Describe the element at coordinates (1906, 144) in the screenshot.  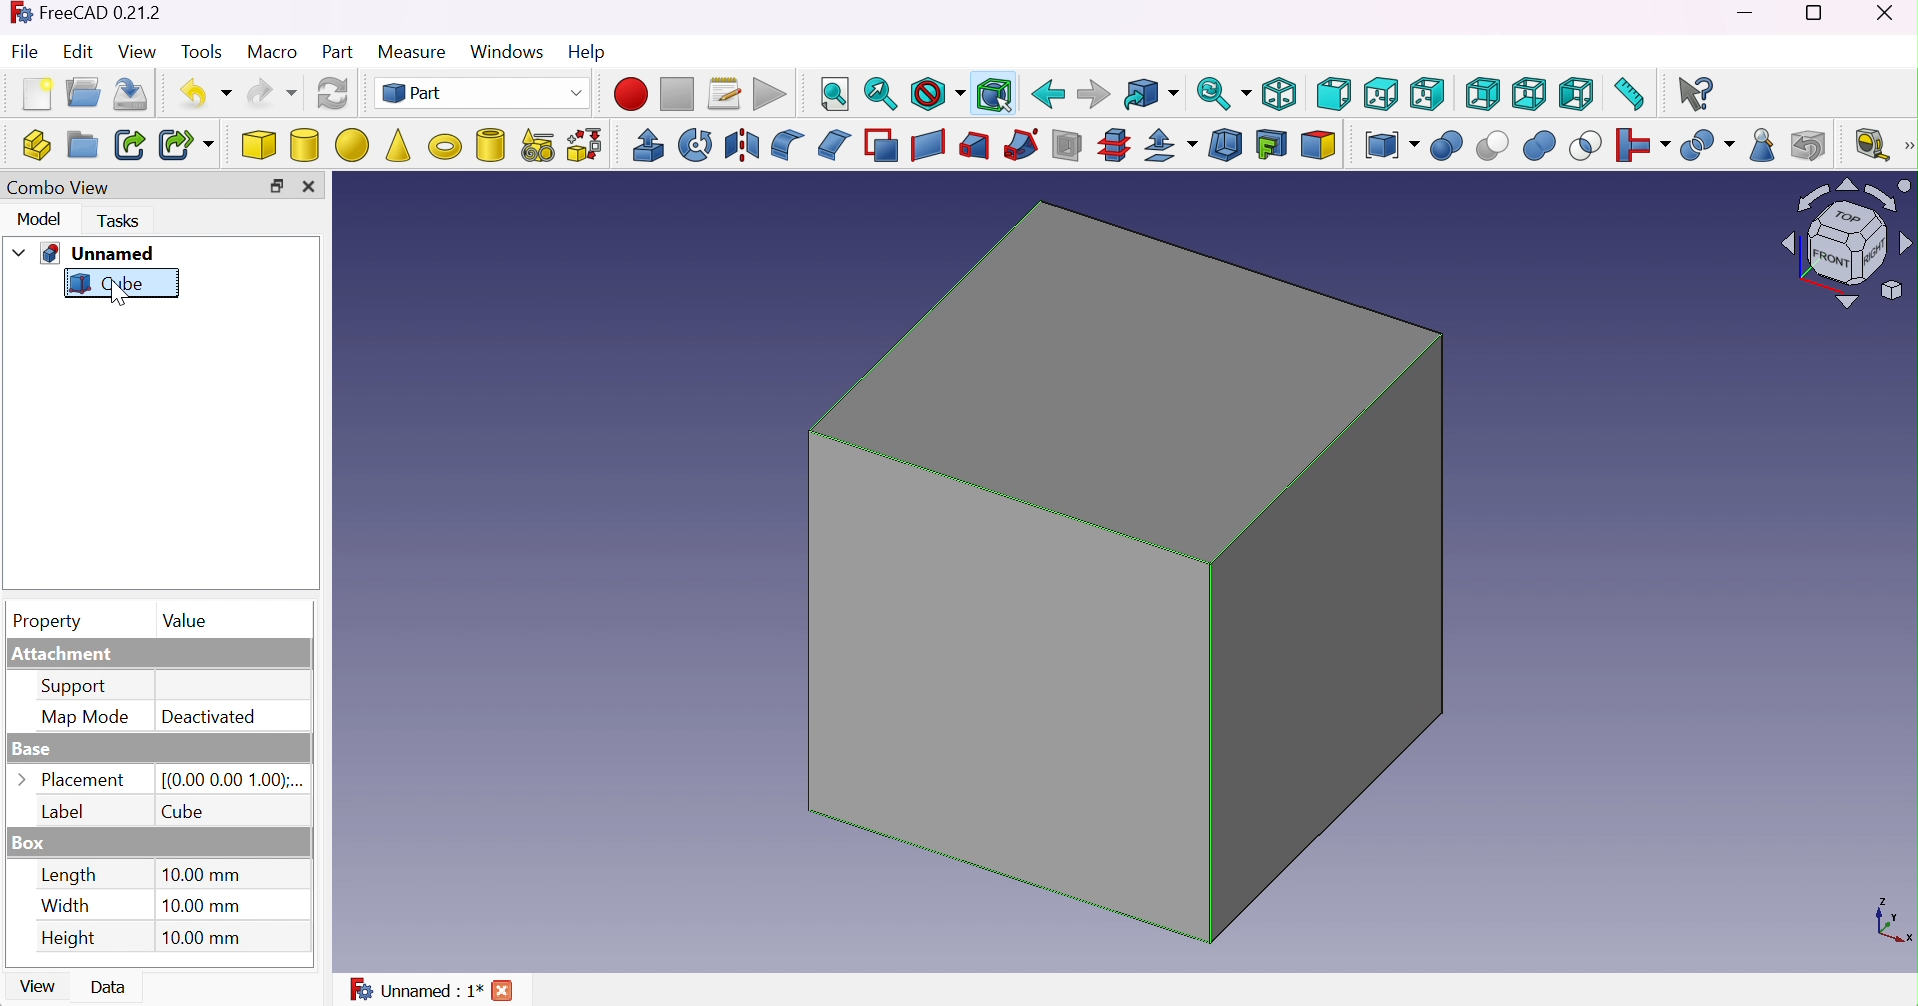
I see `[Measure]` at that location.